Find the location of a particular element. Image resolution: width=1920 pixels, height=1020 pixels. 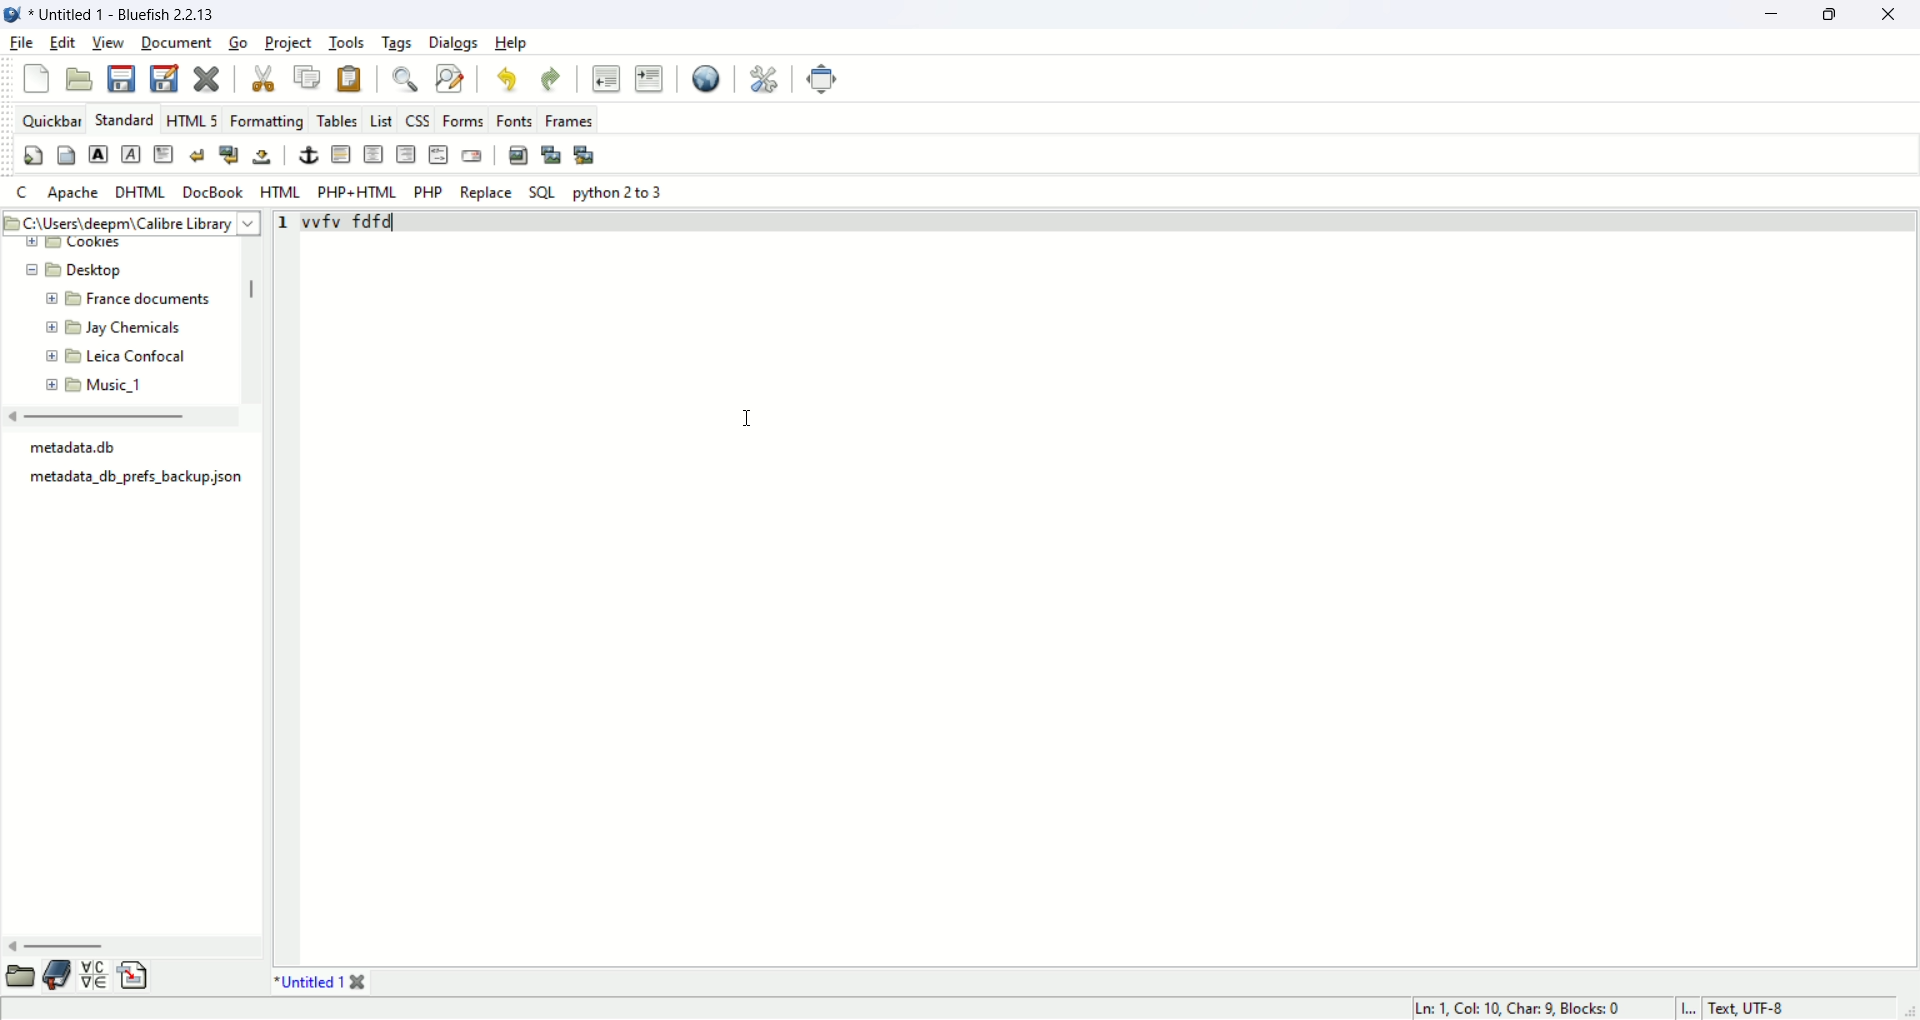

view is located at coordinates (106, 42).